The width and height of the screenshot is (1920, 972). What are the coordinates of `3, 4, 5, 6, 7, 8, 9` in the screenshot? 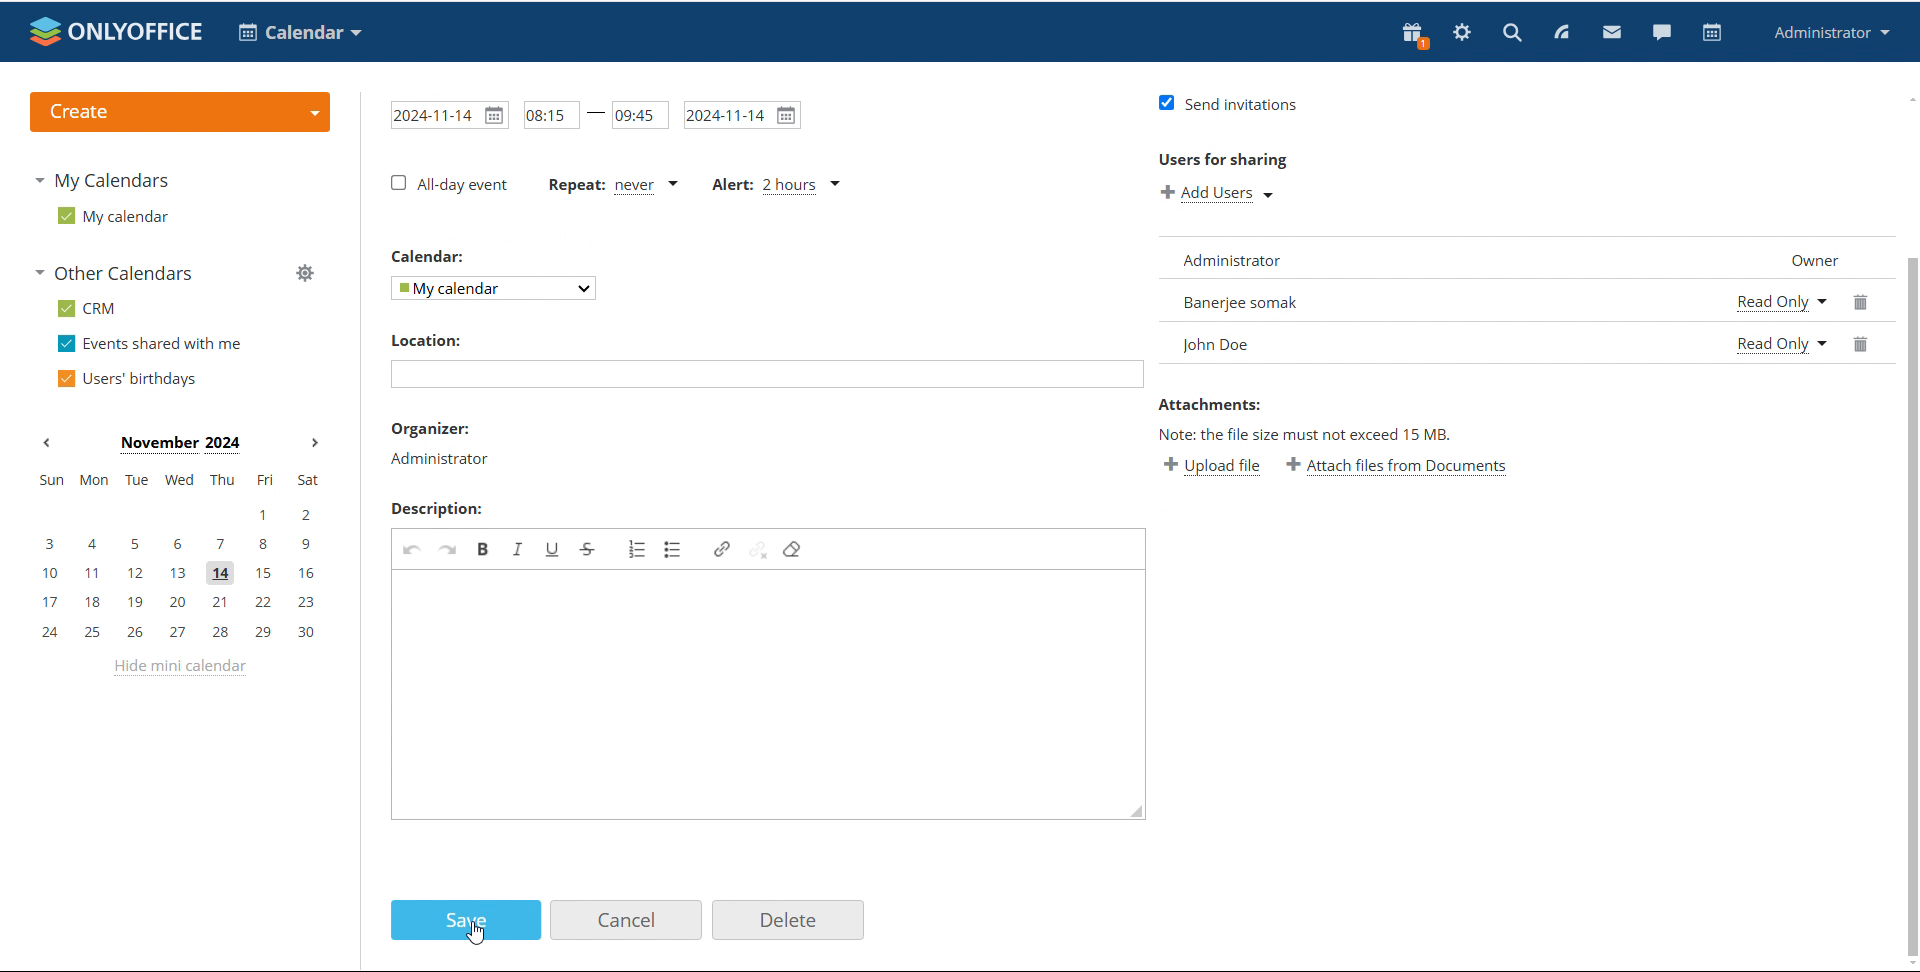 It's located at (176, 546).